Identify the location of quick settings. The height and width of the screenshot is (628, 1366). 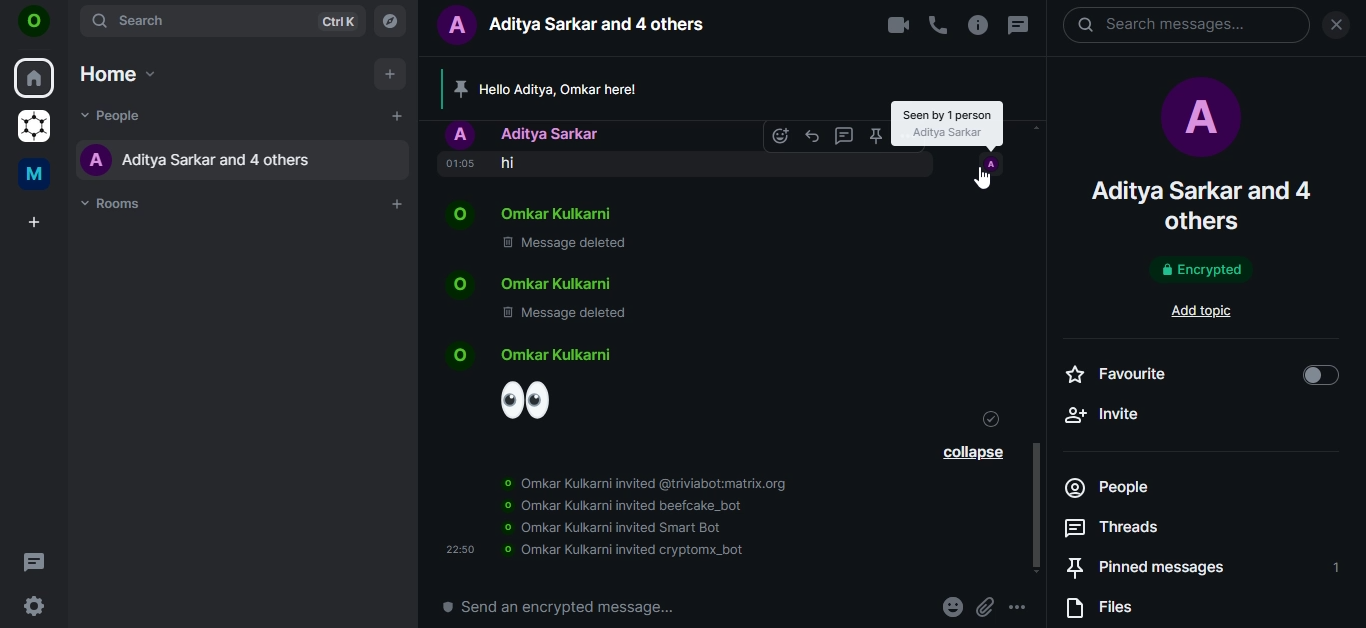
(34, 608).